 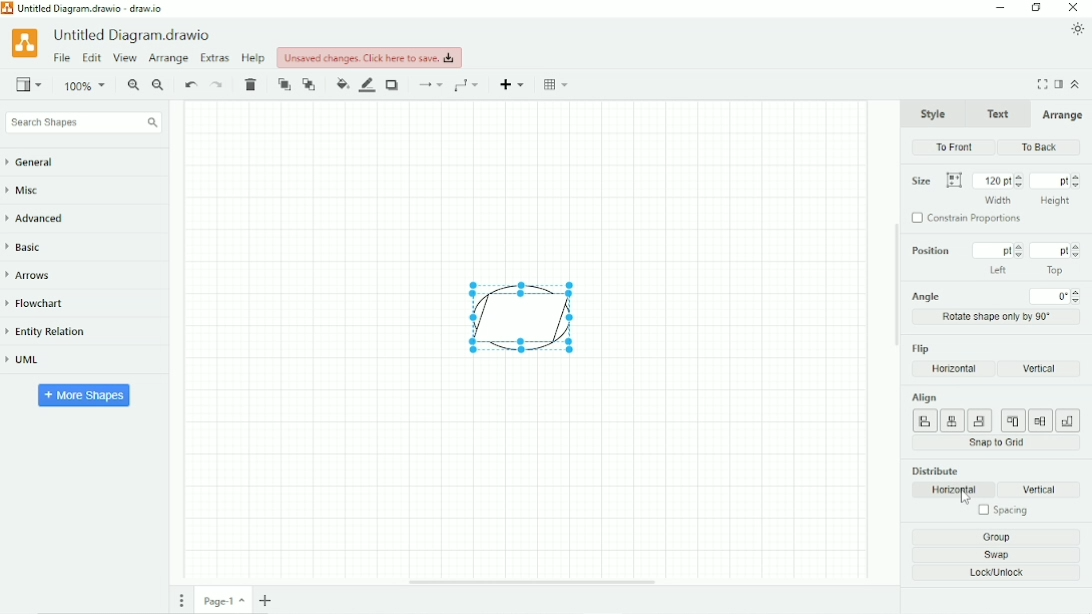 I want to click on Appearance, so click(x=1078, y=29).